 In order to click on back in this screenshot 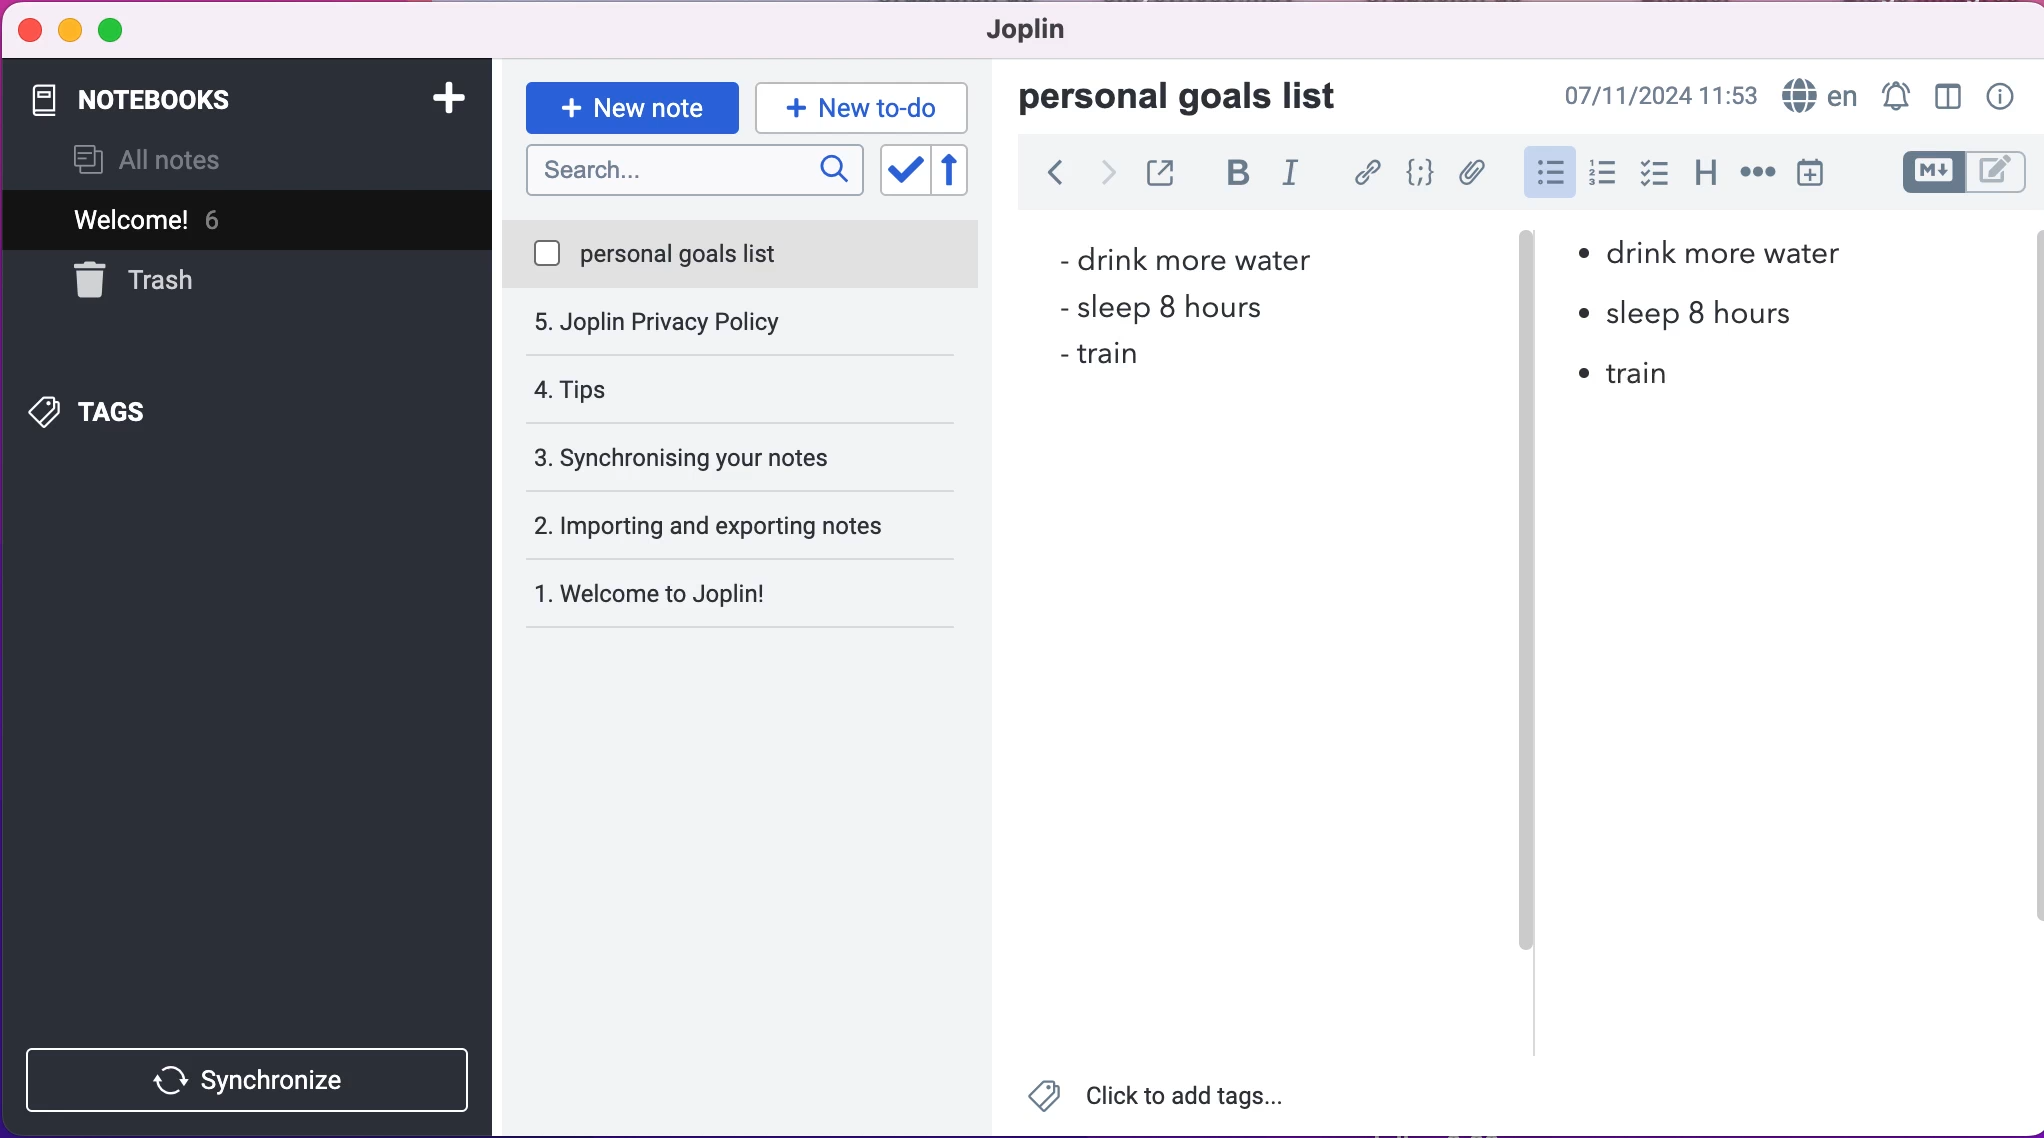, I will do `click(1055, 176)`.